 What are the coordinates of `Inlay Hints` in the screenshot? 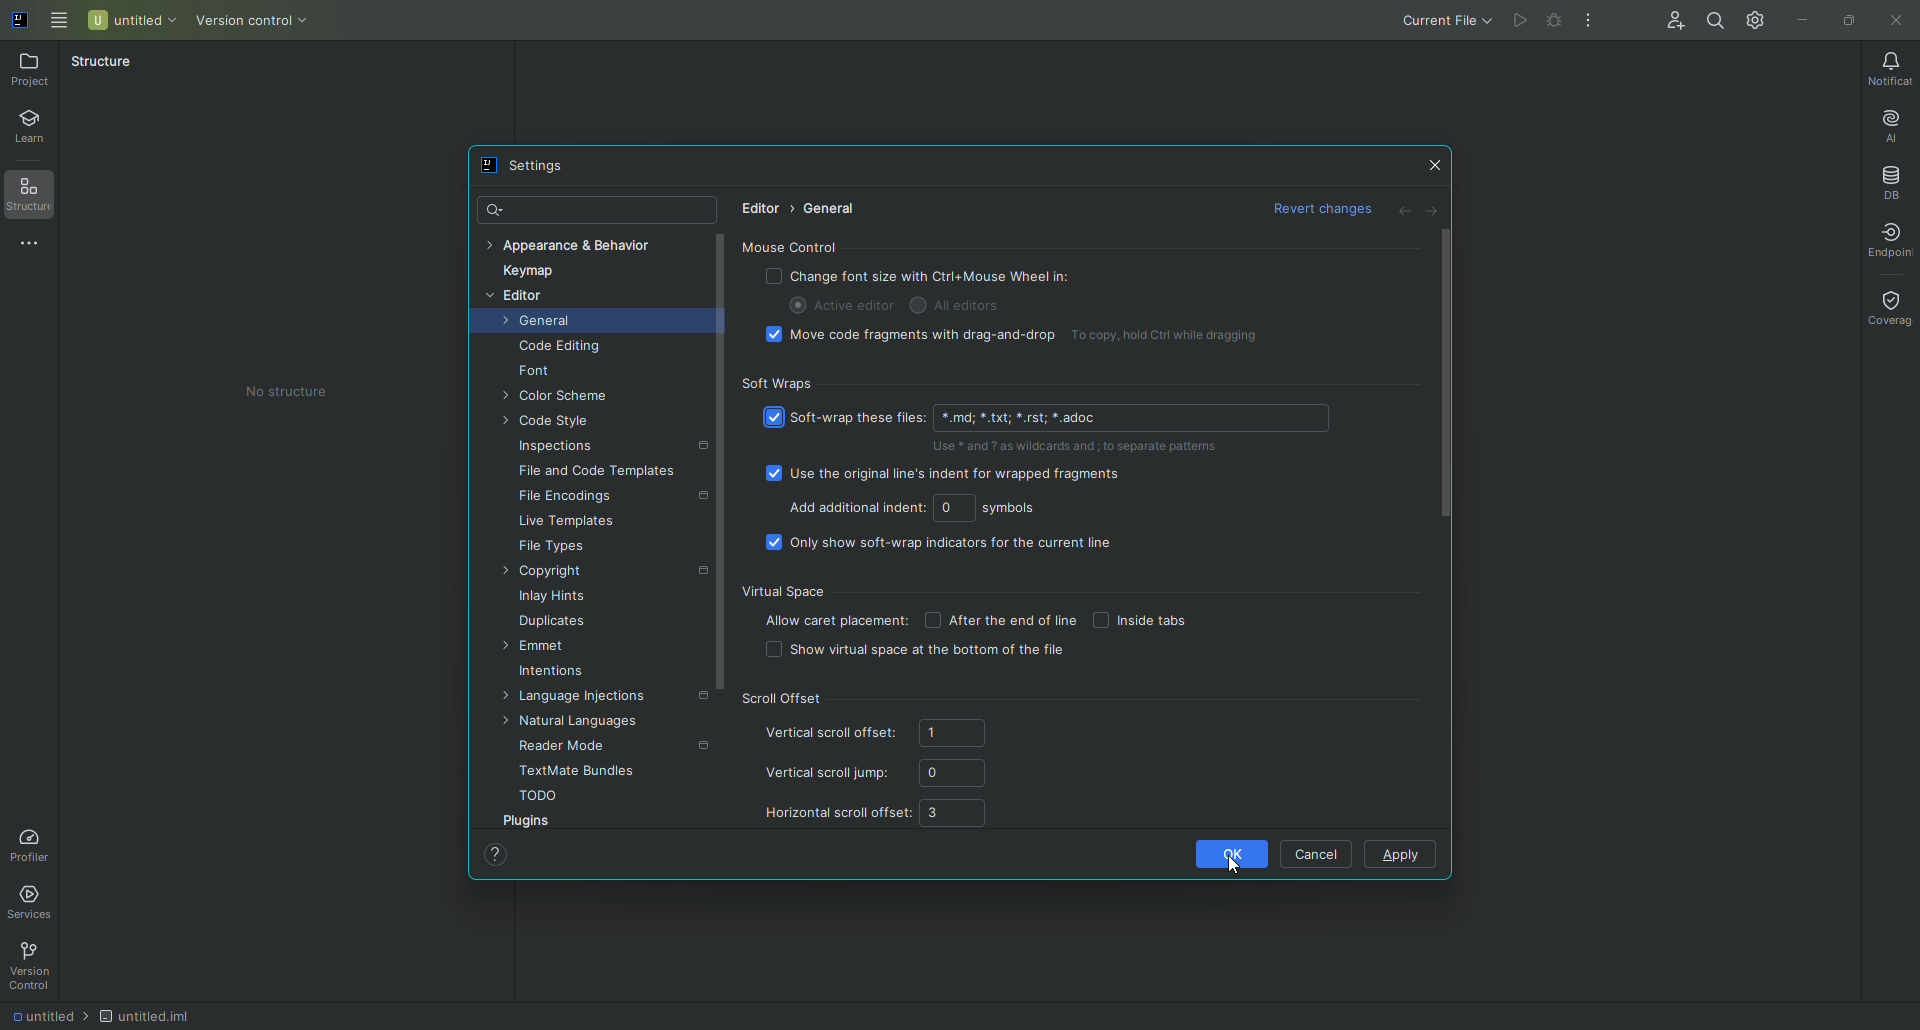 It's located at (559, 599).